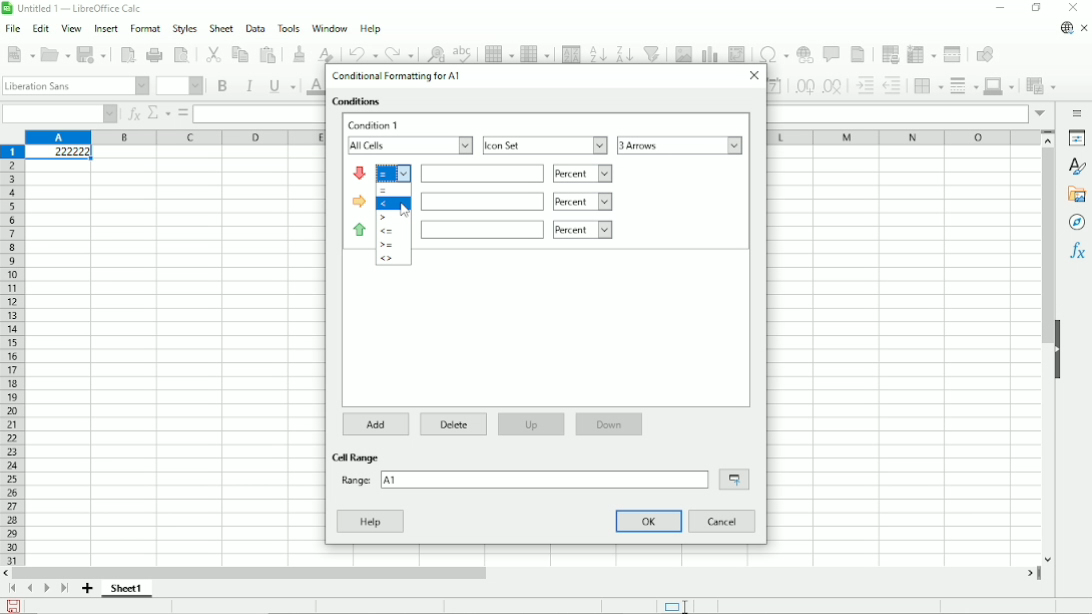 This screenshot has height=614, width=1092. Describe the element at coordinates (518, 173) in the screenshot. I see `percent` at that location.